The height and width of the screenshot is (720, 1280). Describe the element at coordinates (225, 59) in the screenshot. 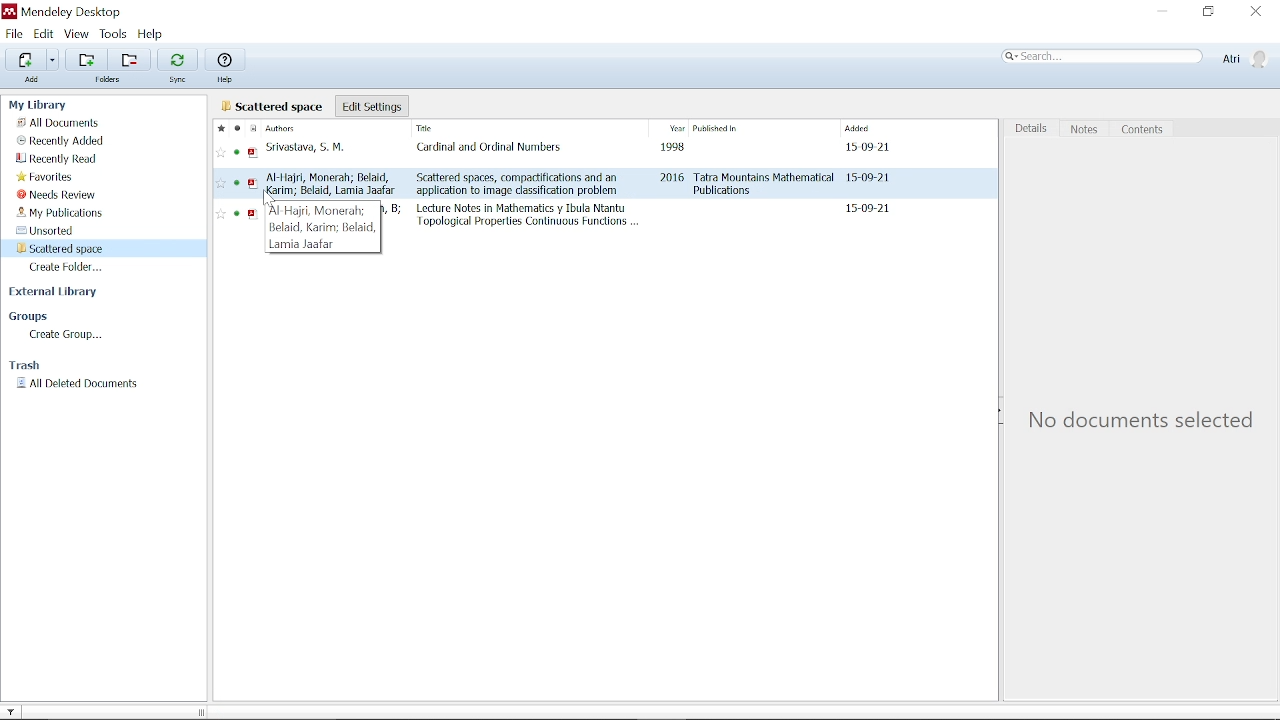

I see `Help` at that location.